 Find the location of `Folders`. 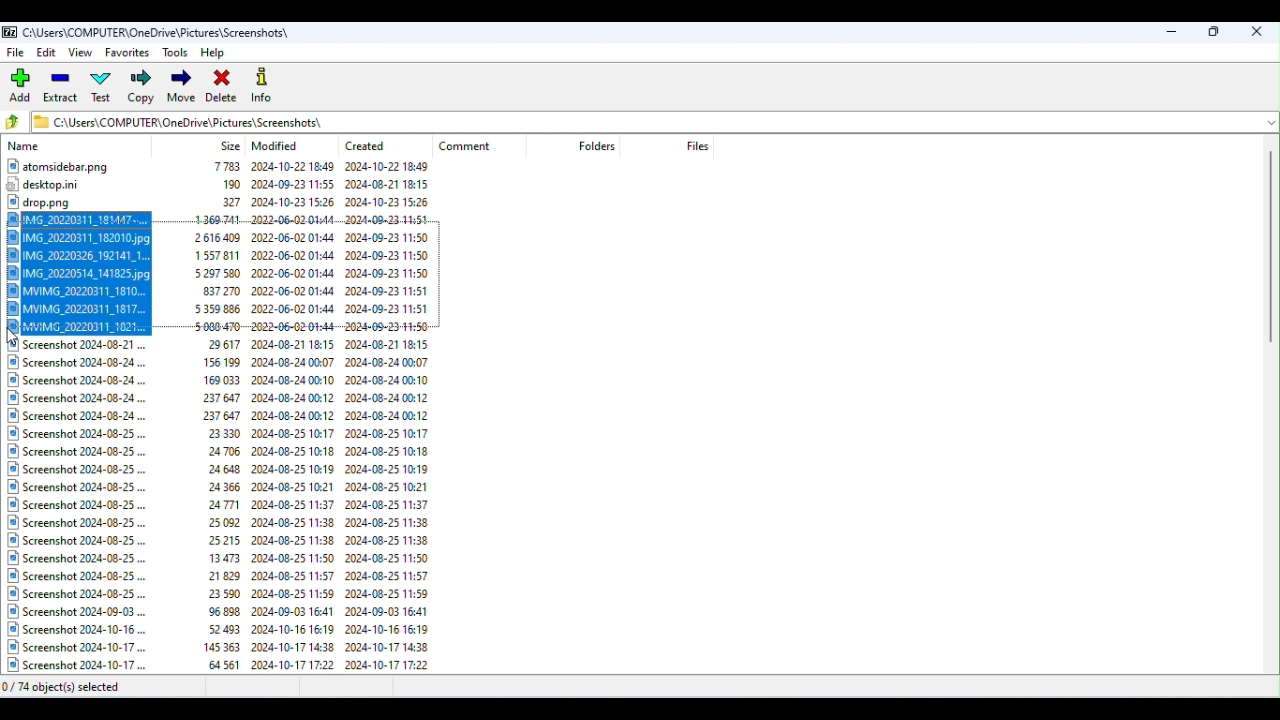

Folders is located at coordinates (599, 146).